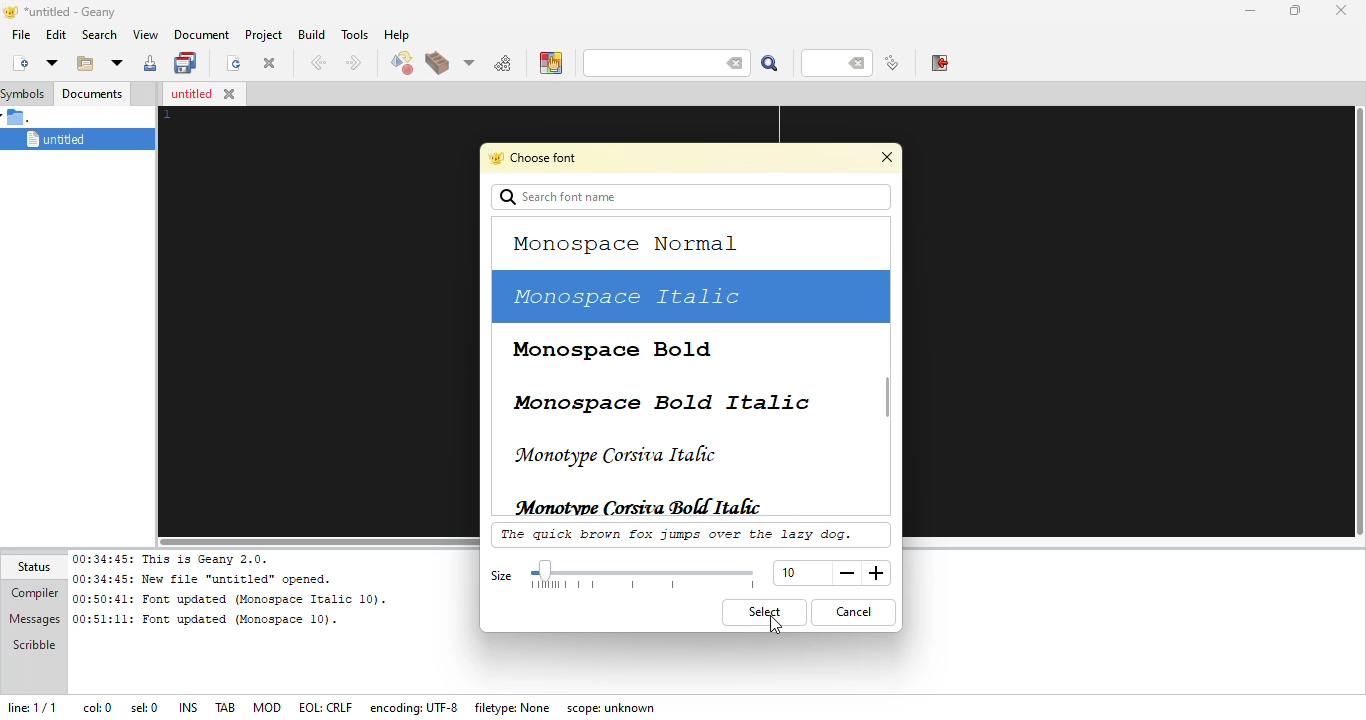 This screenshot has height=720, width=1366. What do you see at coordinates (187, 61) in the screenshot?
I see `save all` at bounding box center [187, 61].